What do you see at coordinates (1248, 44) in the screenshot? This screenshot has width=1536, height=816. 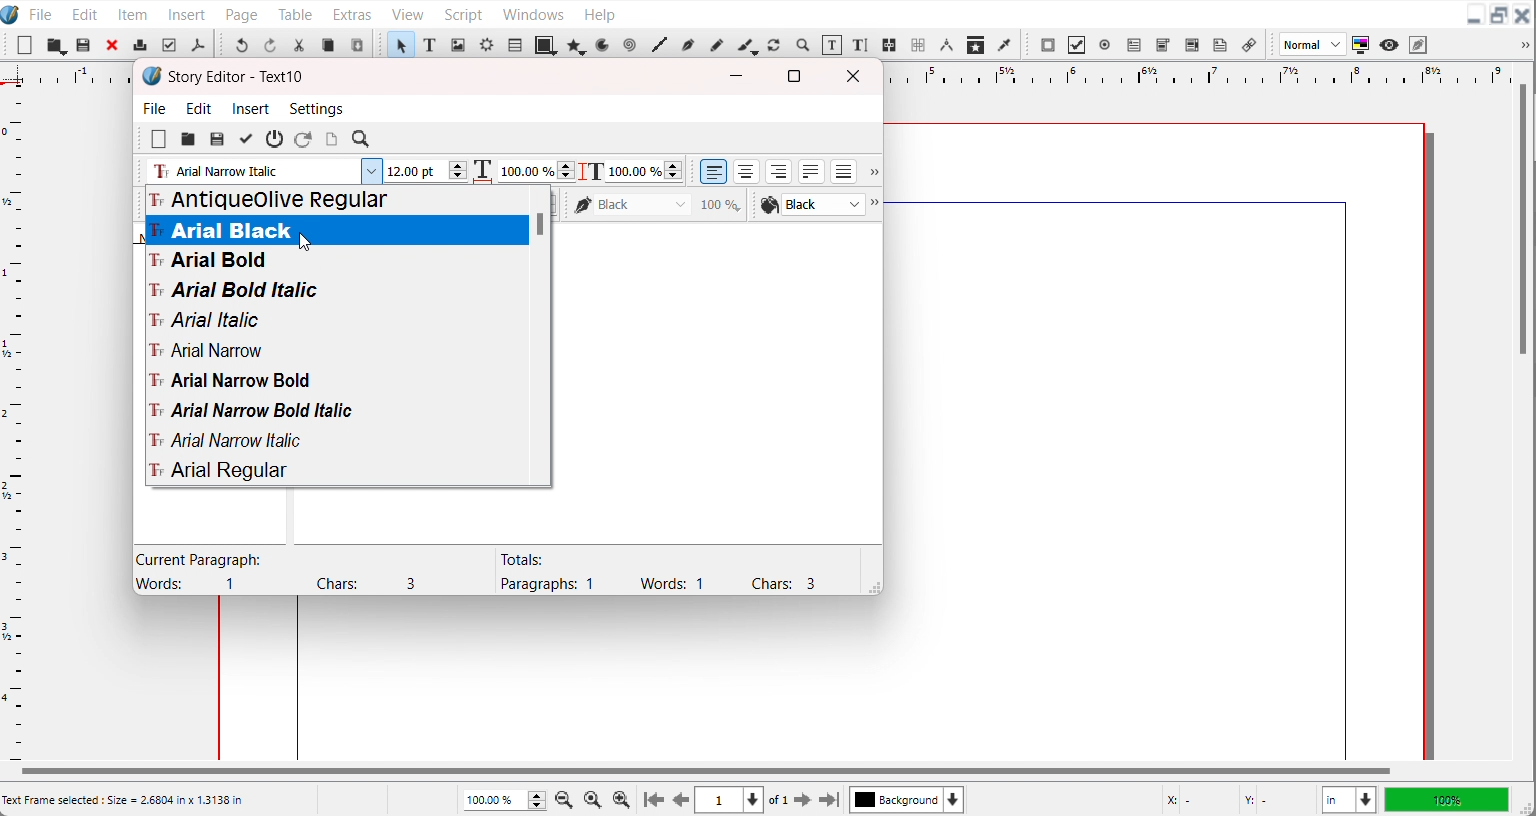 I see `List Annotation` at bounding box center [1248, 44].